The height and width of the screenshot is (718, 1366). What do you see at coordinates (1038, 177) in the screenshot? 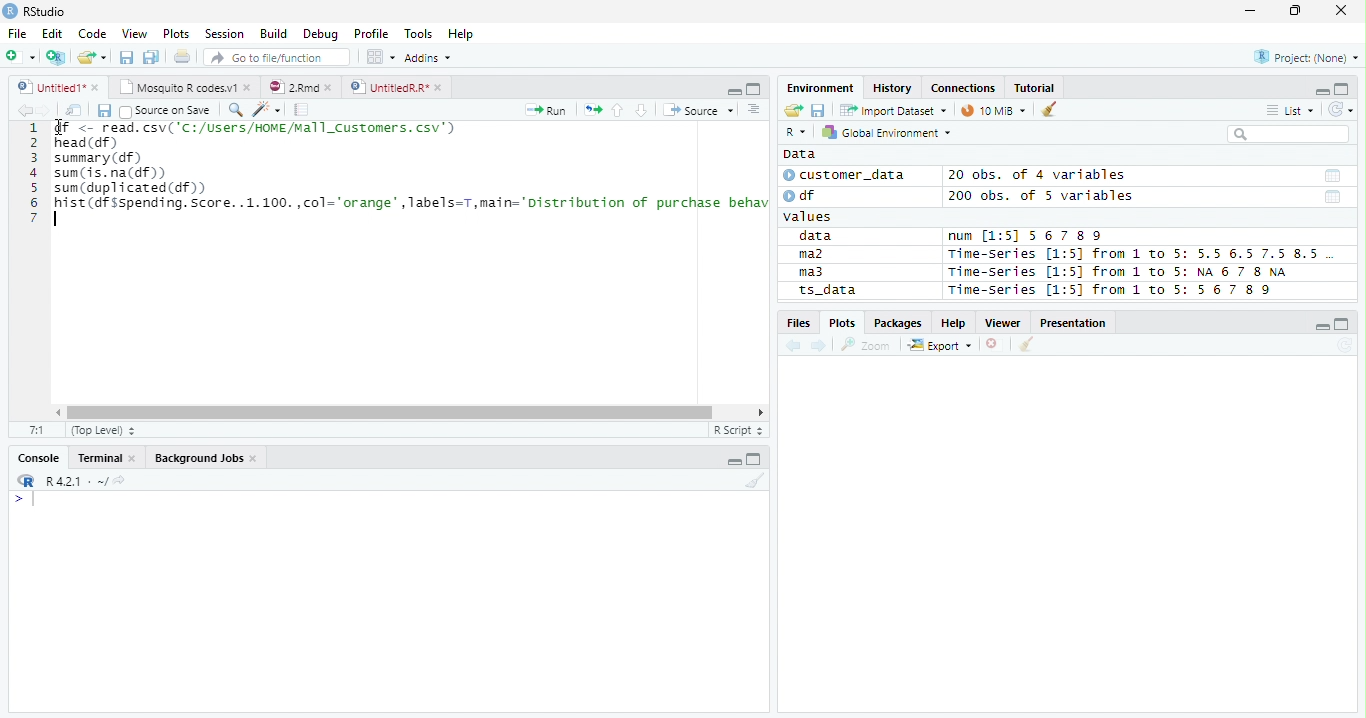
I see `20 obs. of 4 variables` at bounding box center [1038, 177].